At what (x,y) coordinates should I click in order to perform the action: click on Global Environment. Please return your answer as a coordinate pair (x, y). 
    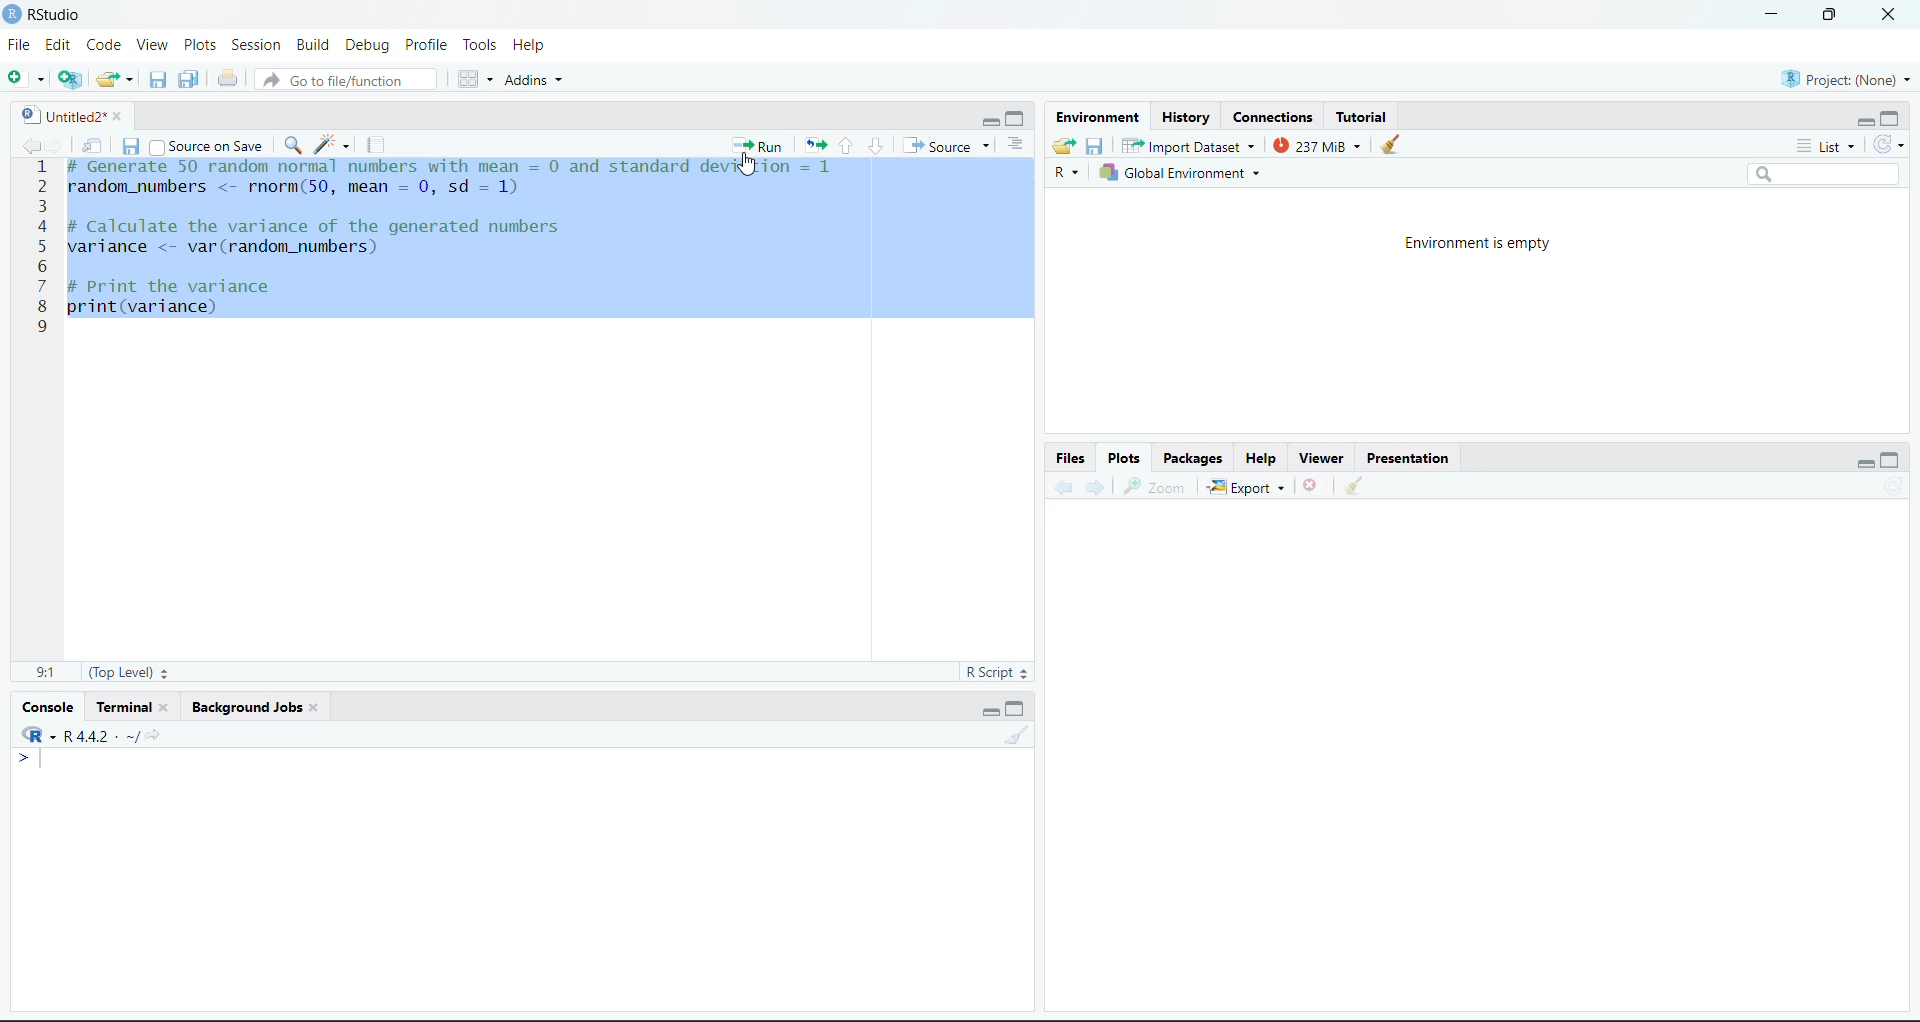
    Looking at the image, I should click on (1179, 172).